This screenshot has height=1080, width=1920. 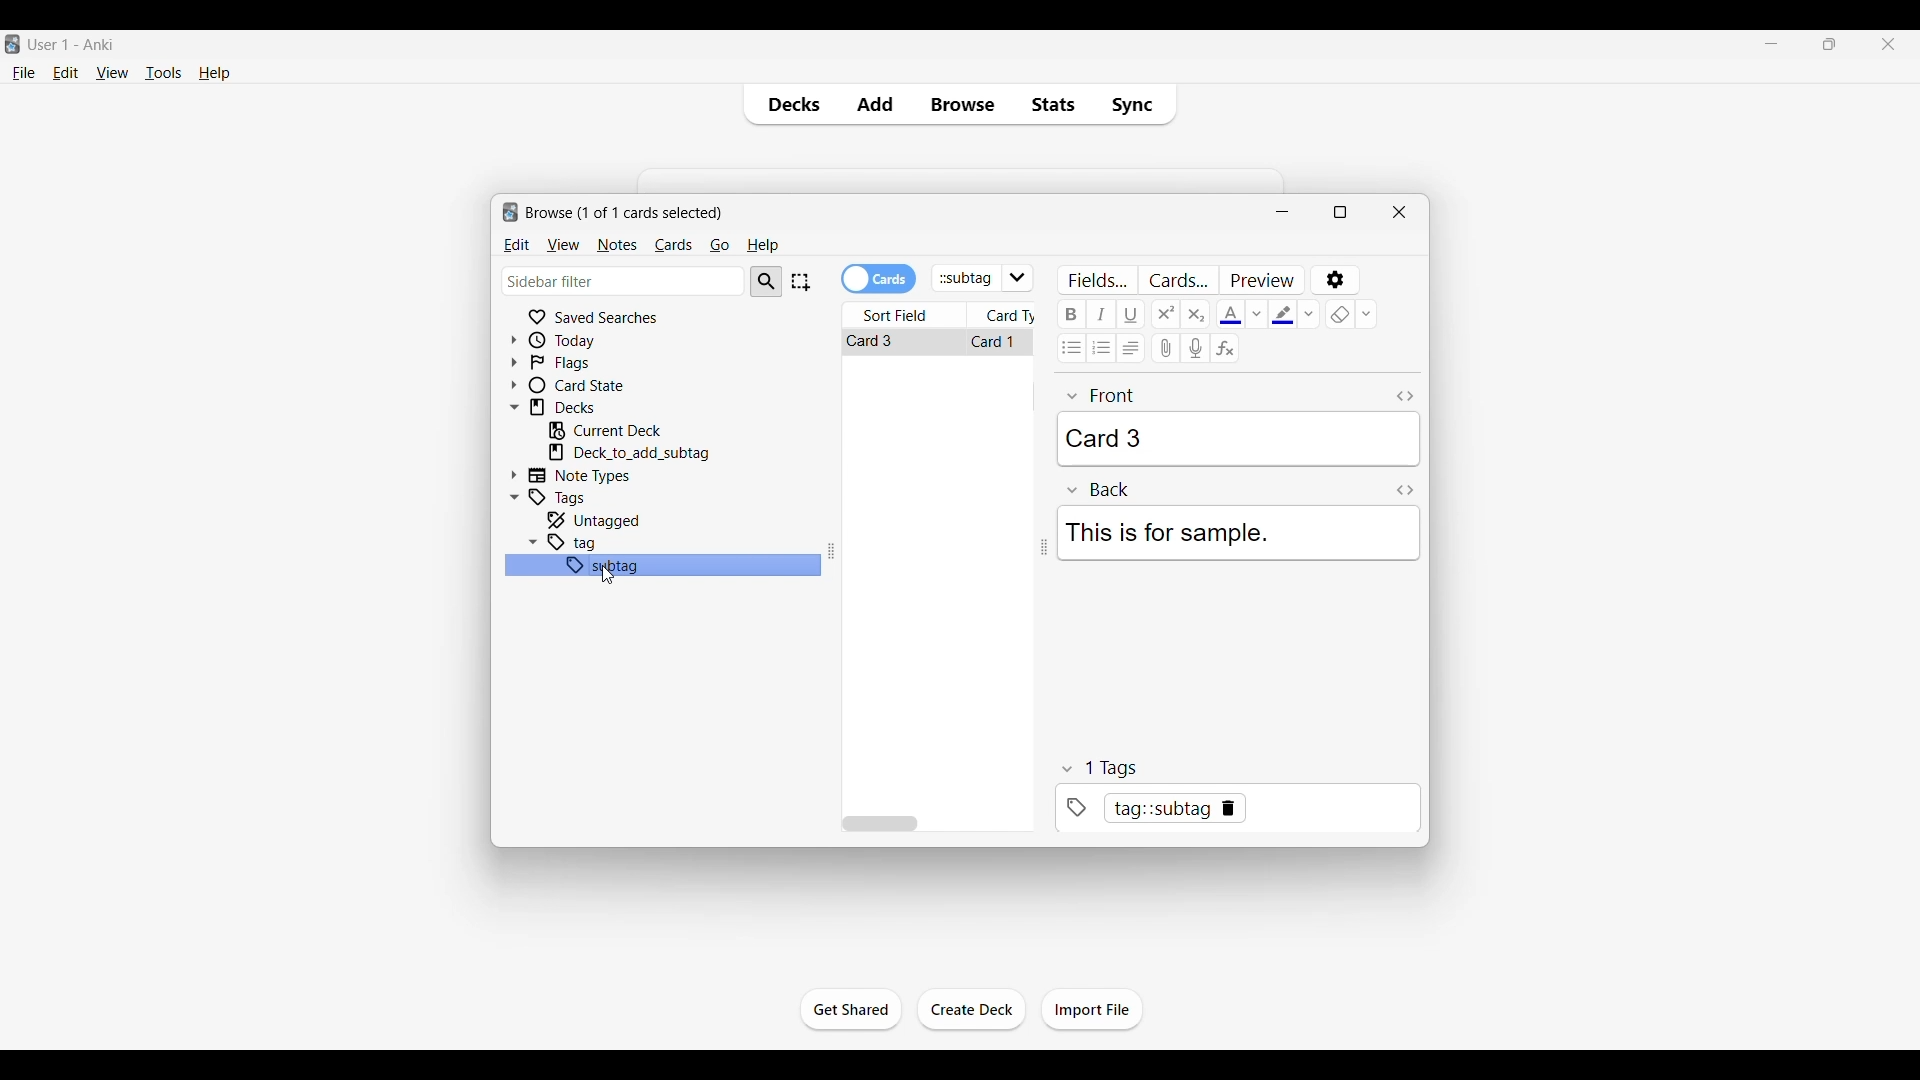 I want to click on Click to expand flags, so click(x=514, y=362).